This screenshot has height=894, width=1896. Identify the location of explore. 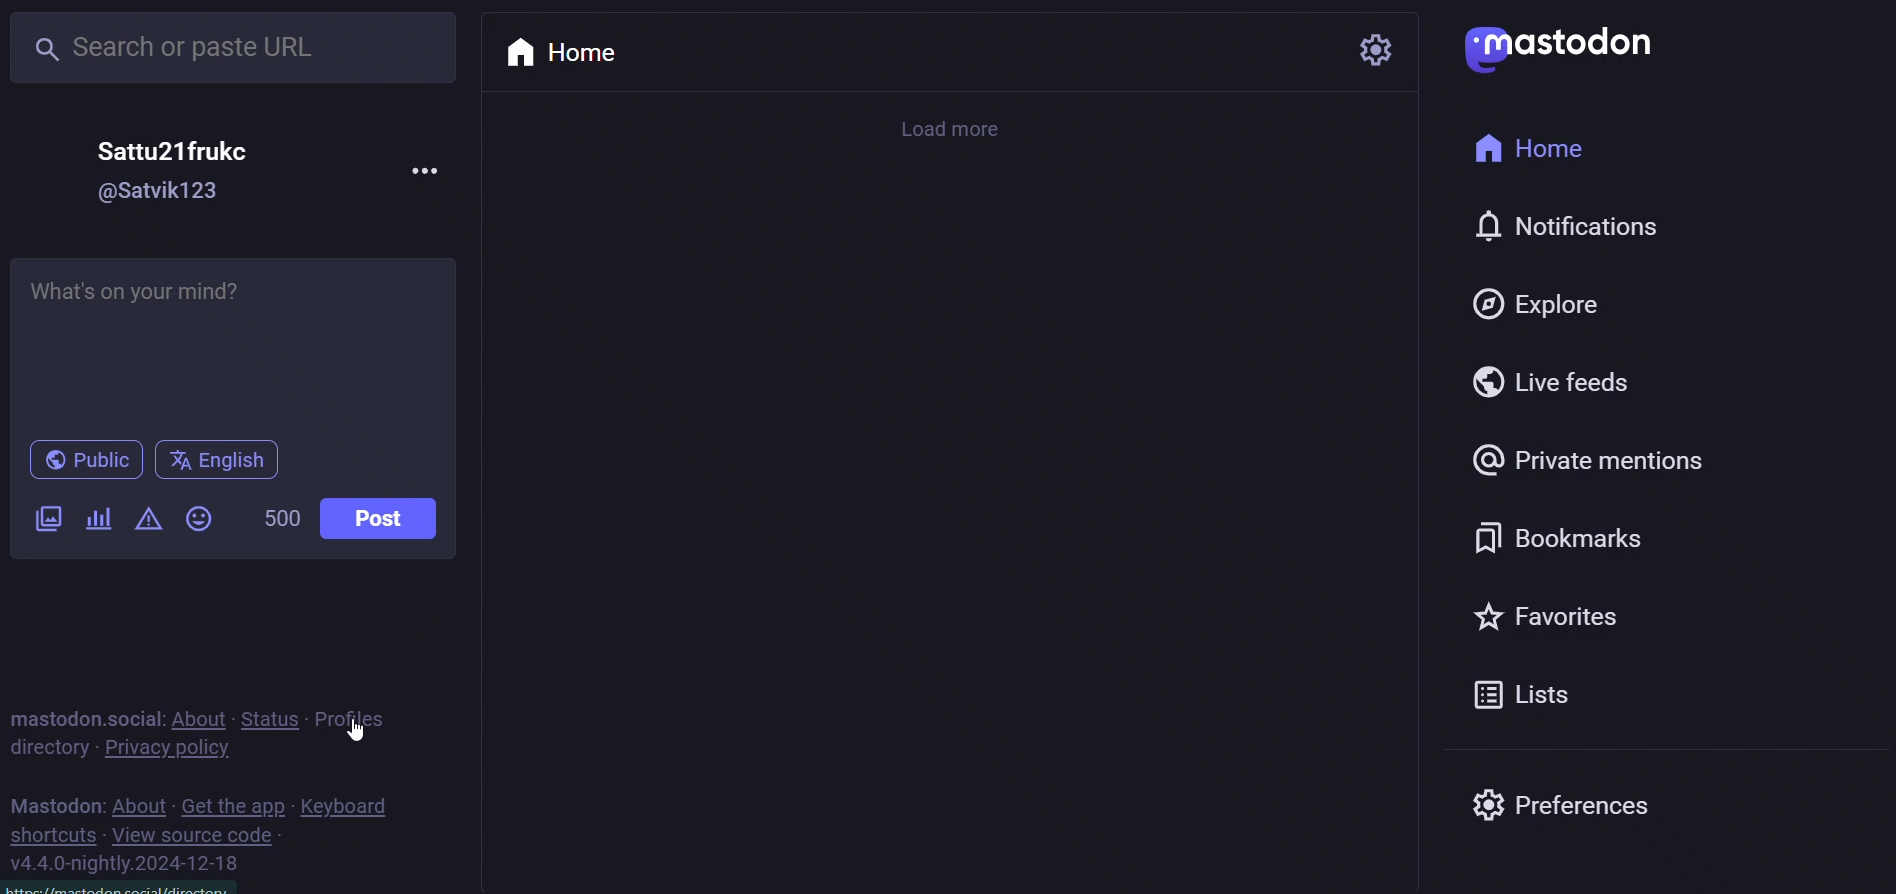
(1542, 302).